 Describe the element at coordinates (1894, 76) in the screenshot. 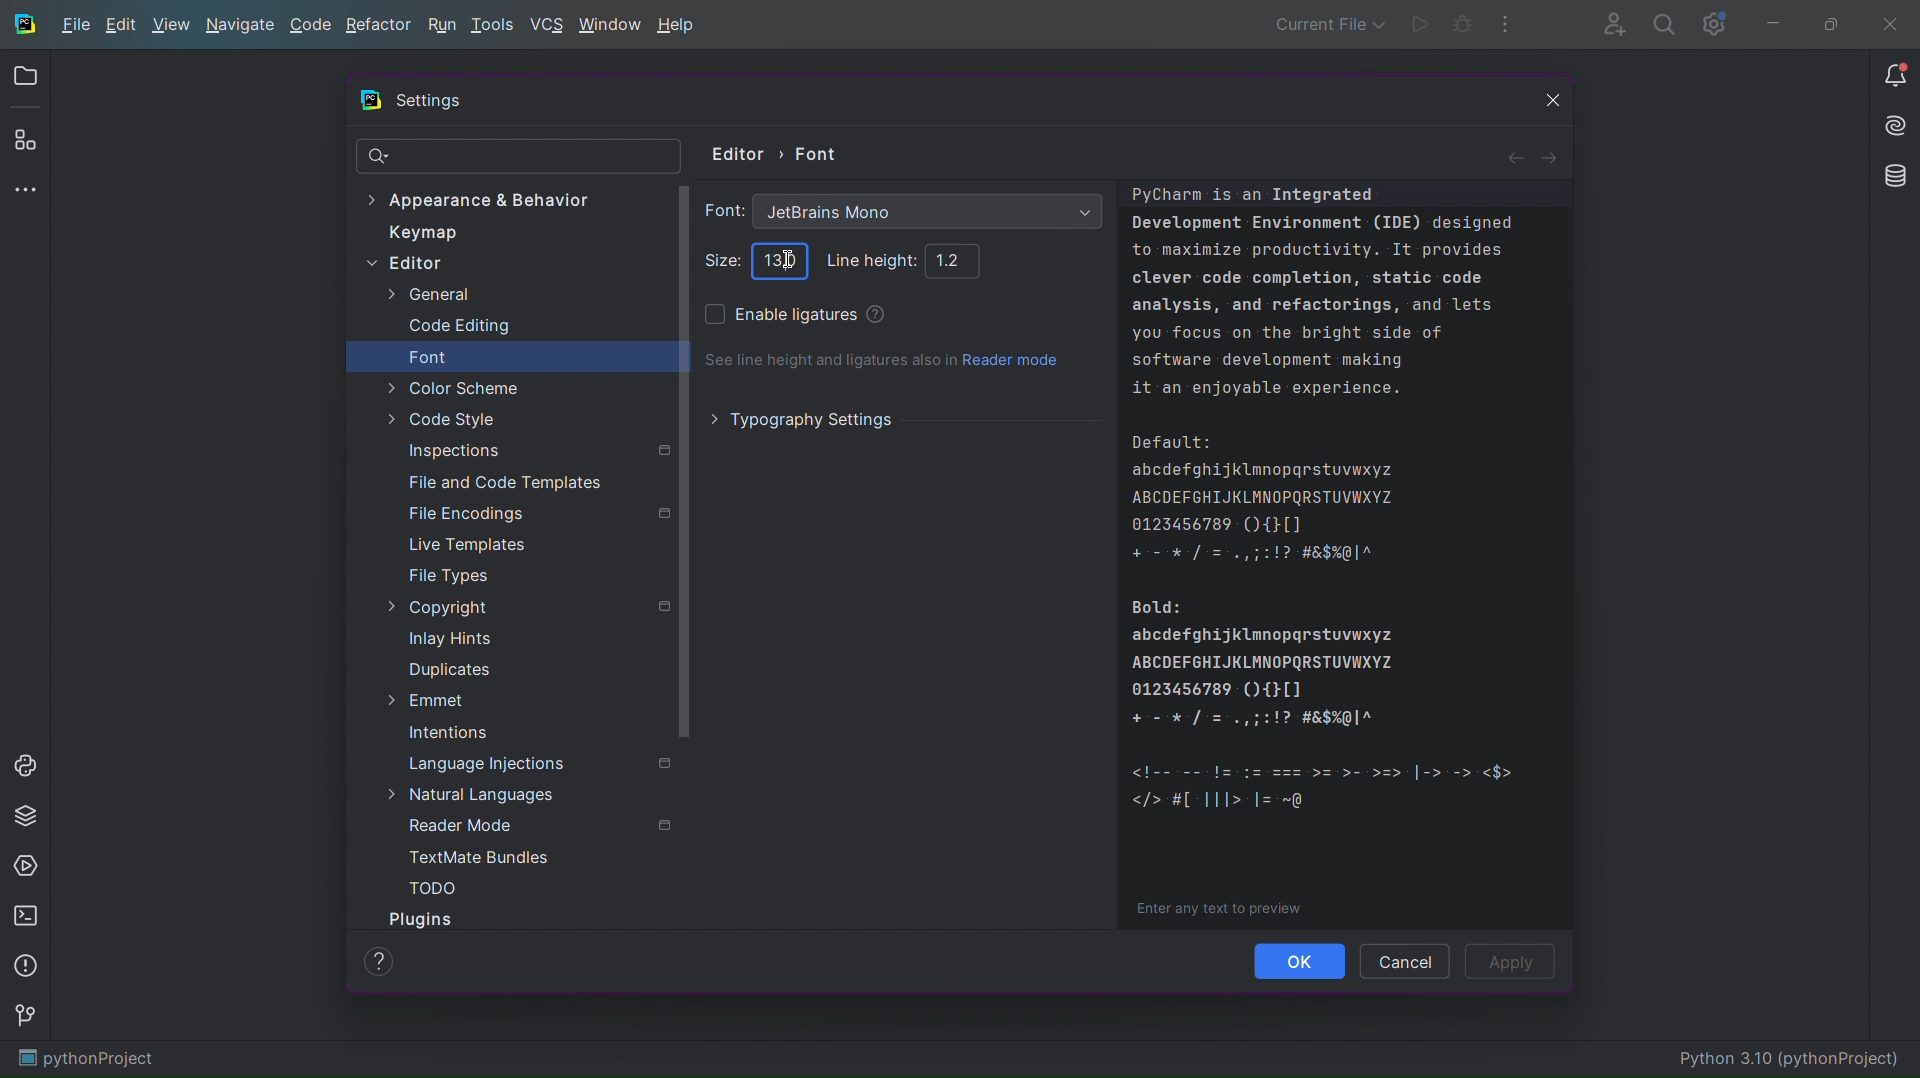

I see `Notifications` at that location.